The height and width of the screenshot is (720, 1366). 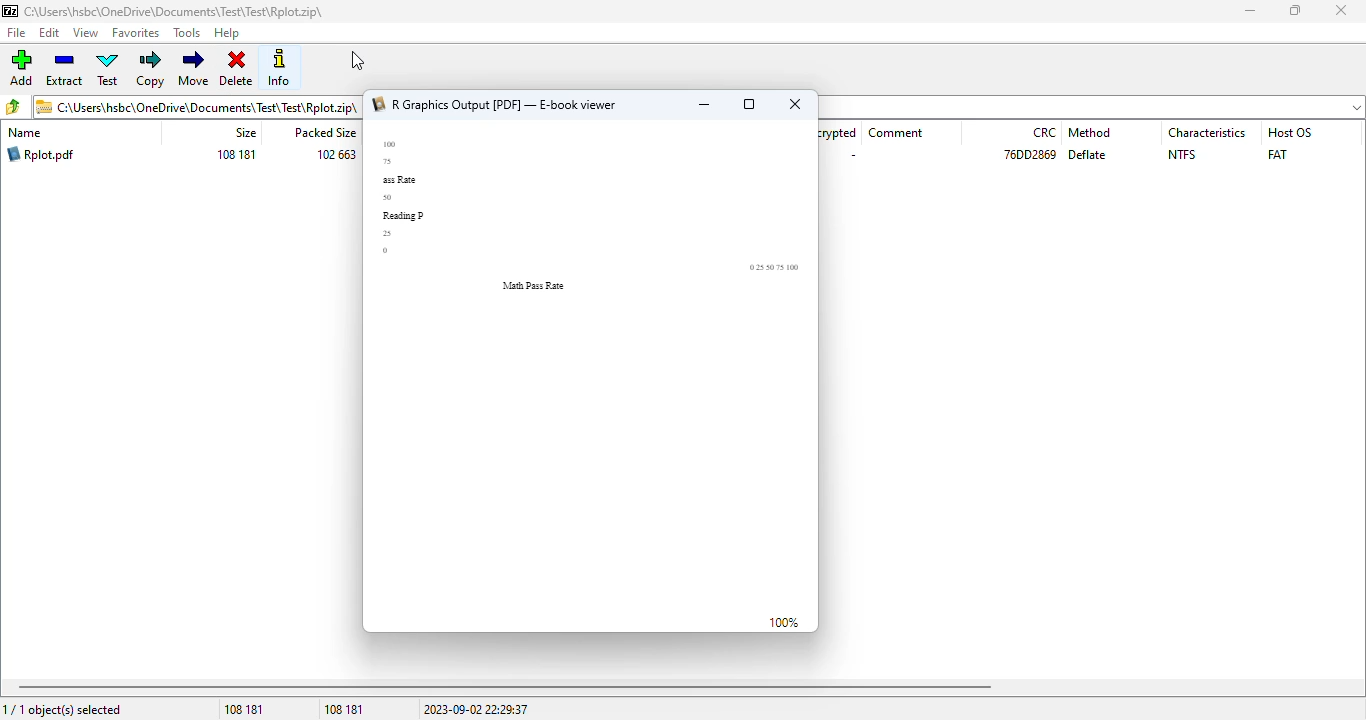 What do you see at coordinates (785, 622) in the screenshot?
I see `100%` at bounding box center [785, 622].